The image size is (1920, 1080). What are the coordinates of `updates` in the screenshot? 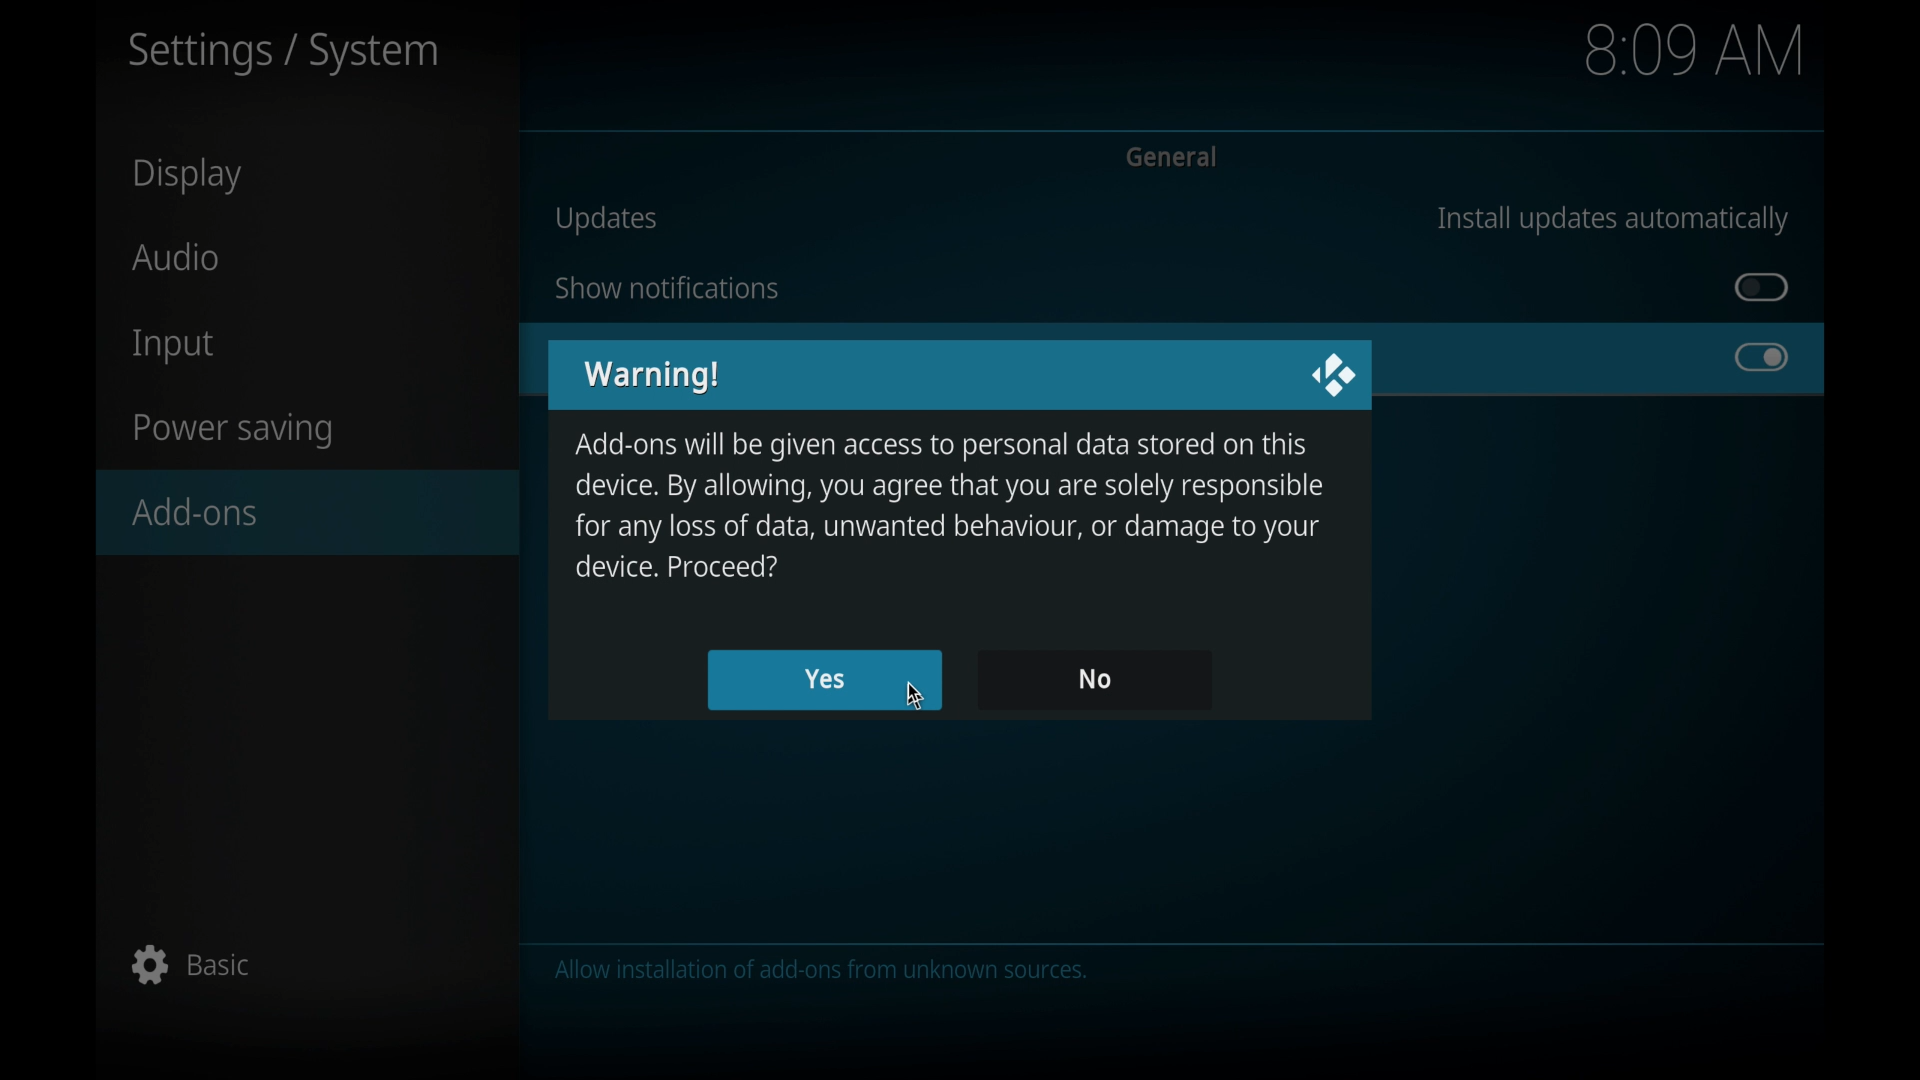 It's located at (607, 219).